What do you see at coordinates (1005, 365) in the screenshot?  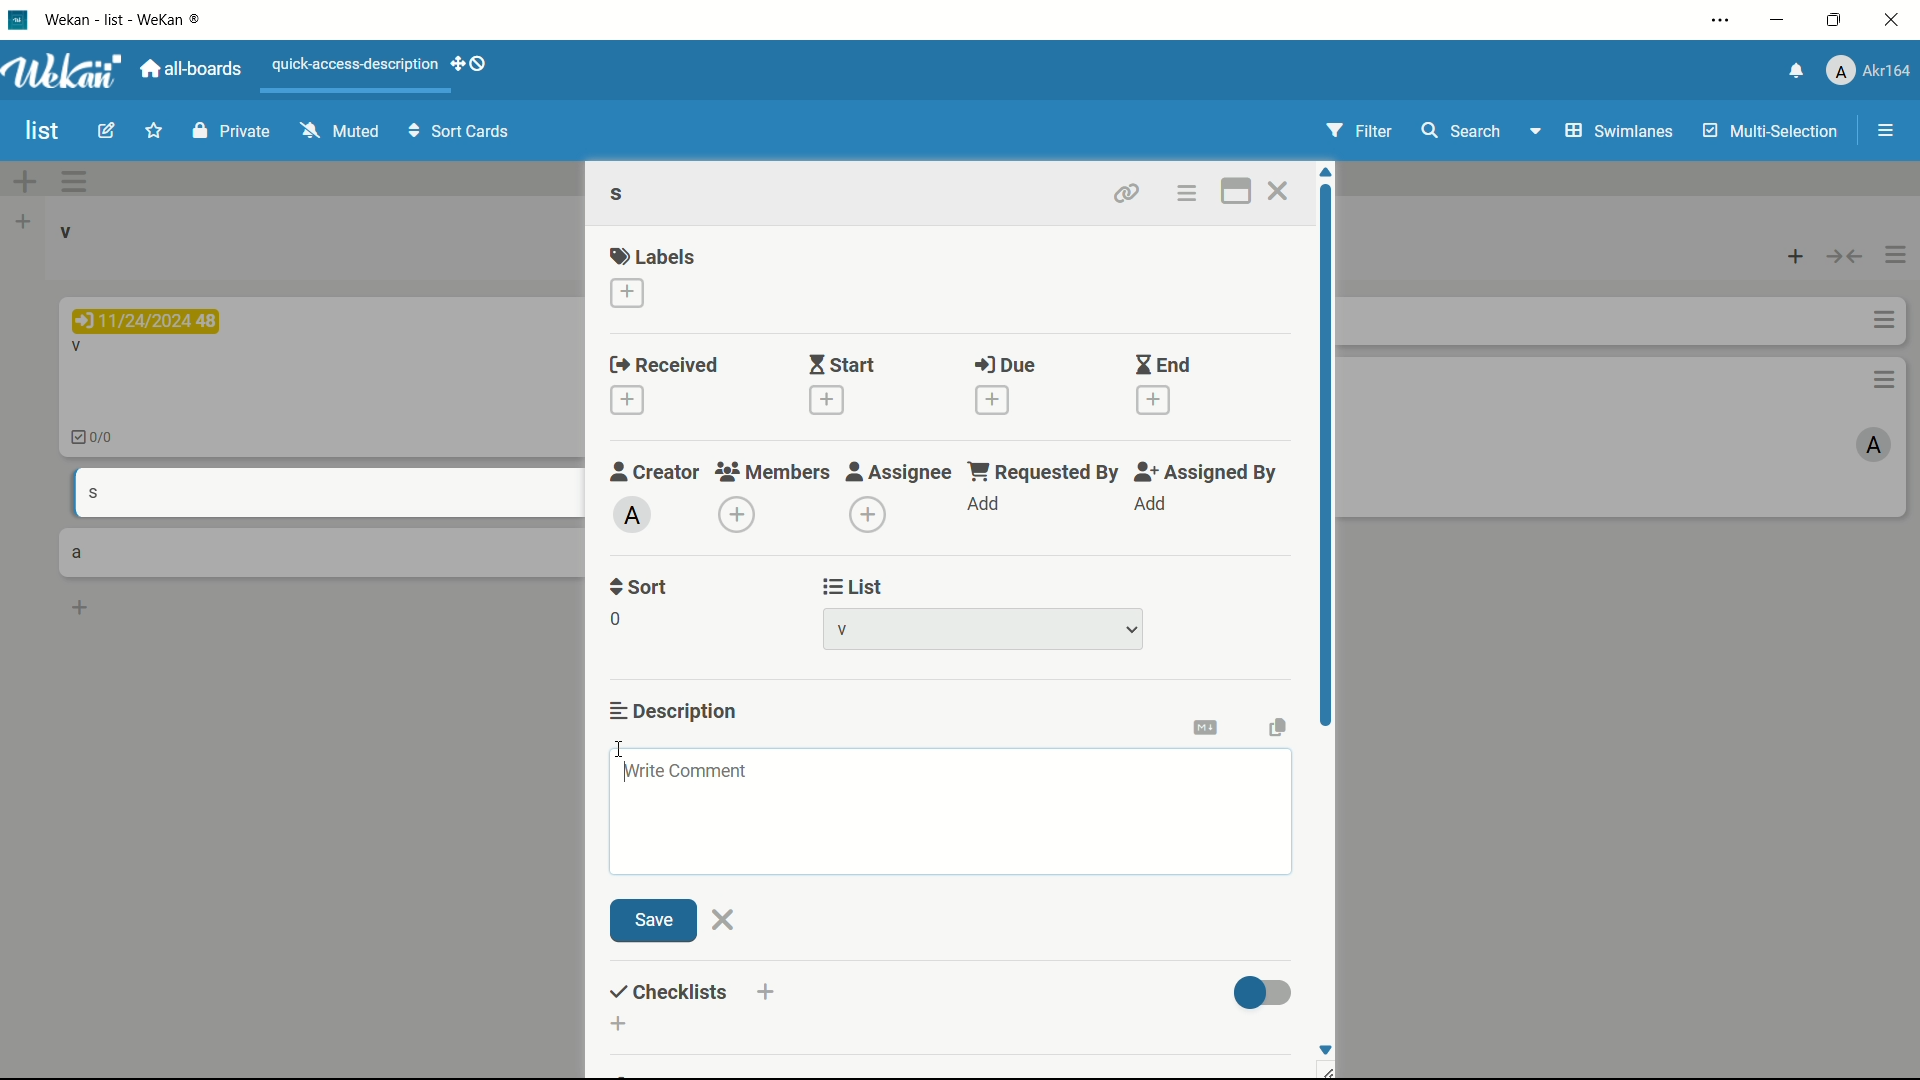 I see `due` at bounding box center [1005, 365].